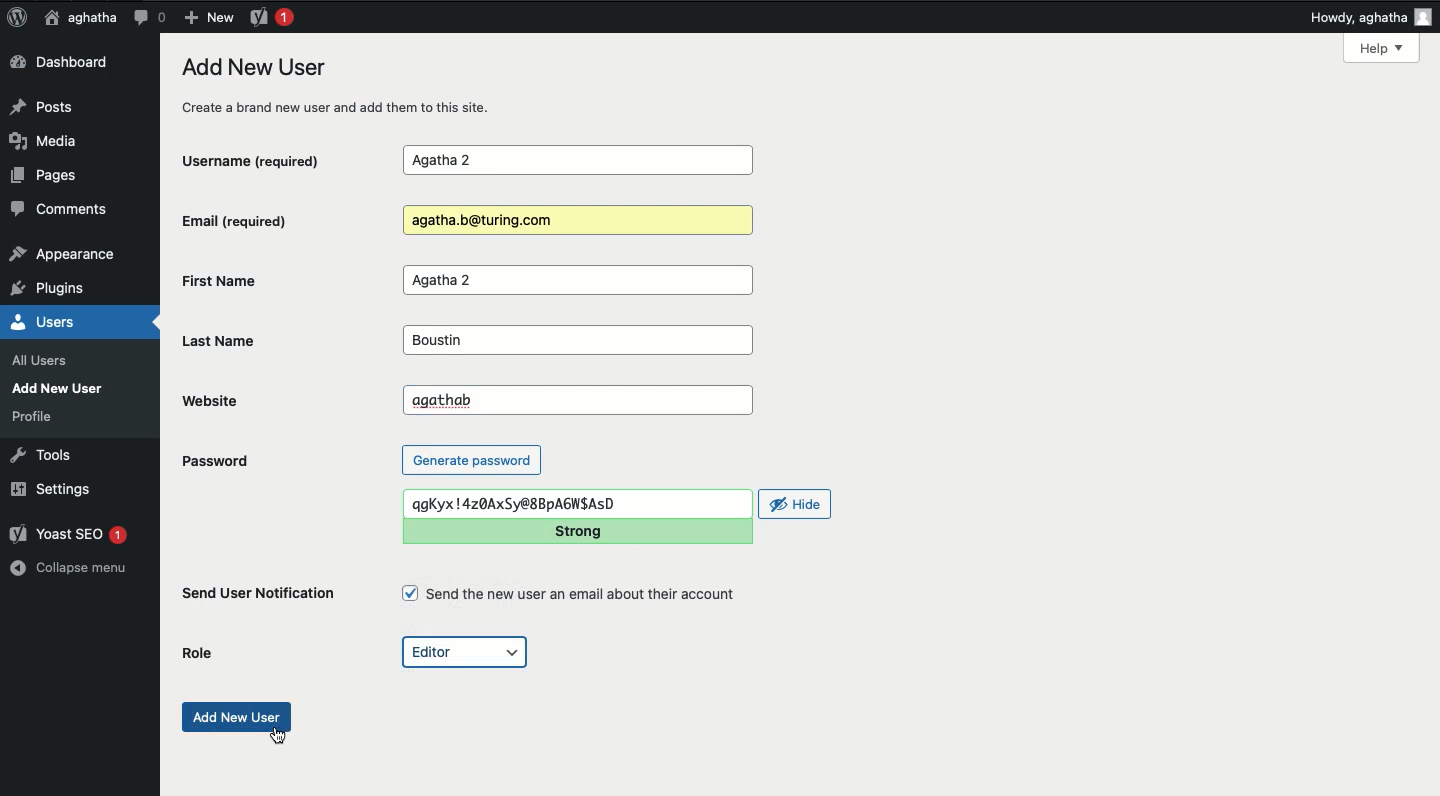 The image size is (1440, 796). I want to click on Send the new user an email about their account, so click(572, 594).